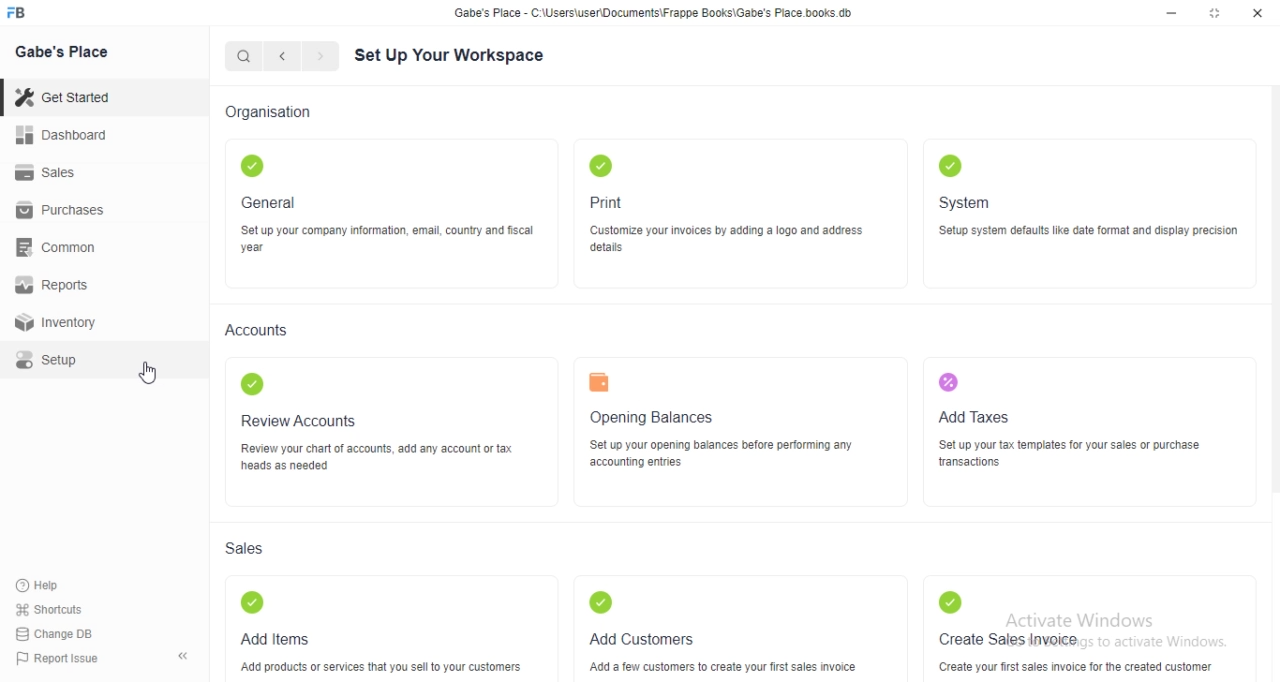  I want to click on FB, so click(29, 13).